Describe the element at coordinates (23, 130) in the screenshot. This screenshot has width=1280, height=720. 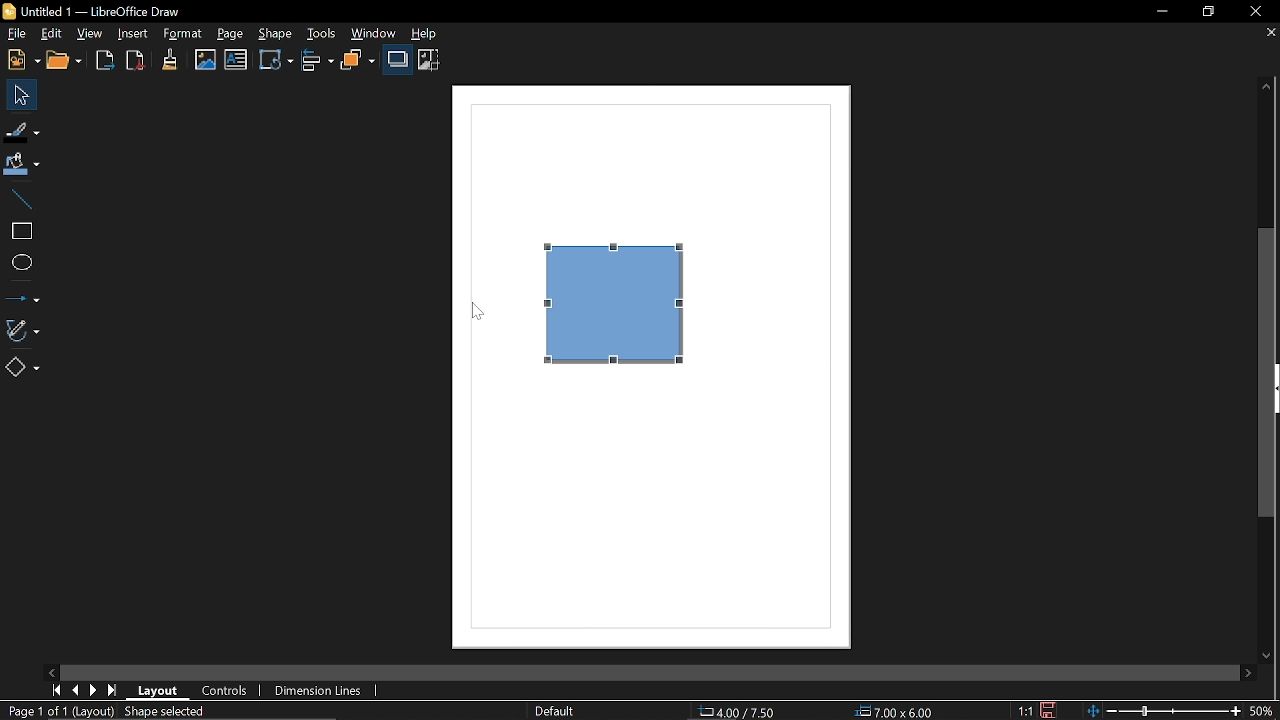
I see `fill line` at that location.